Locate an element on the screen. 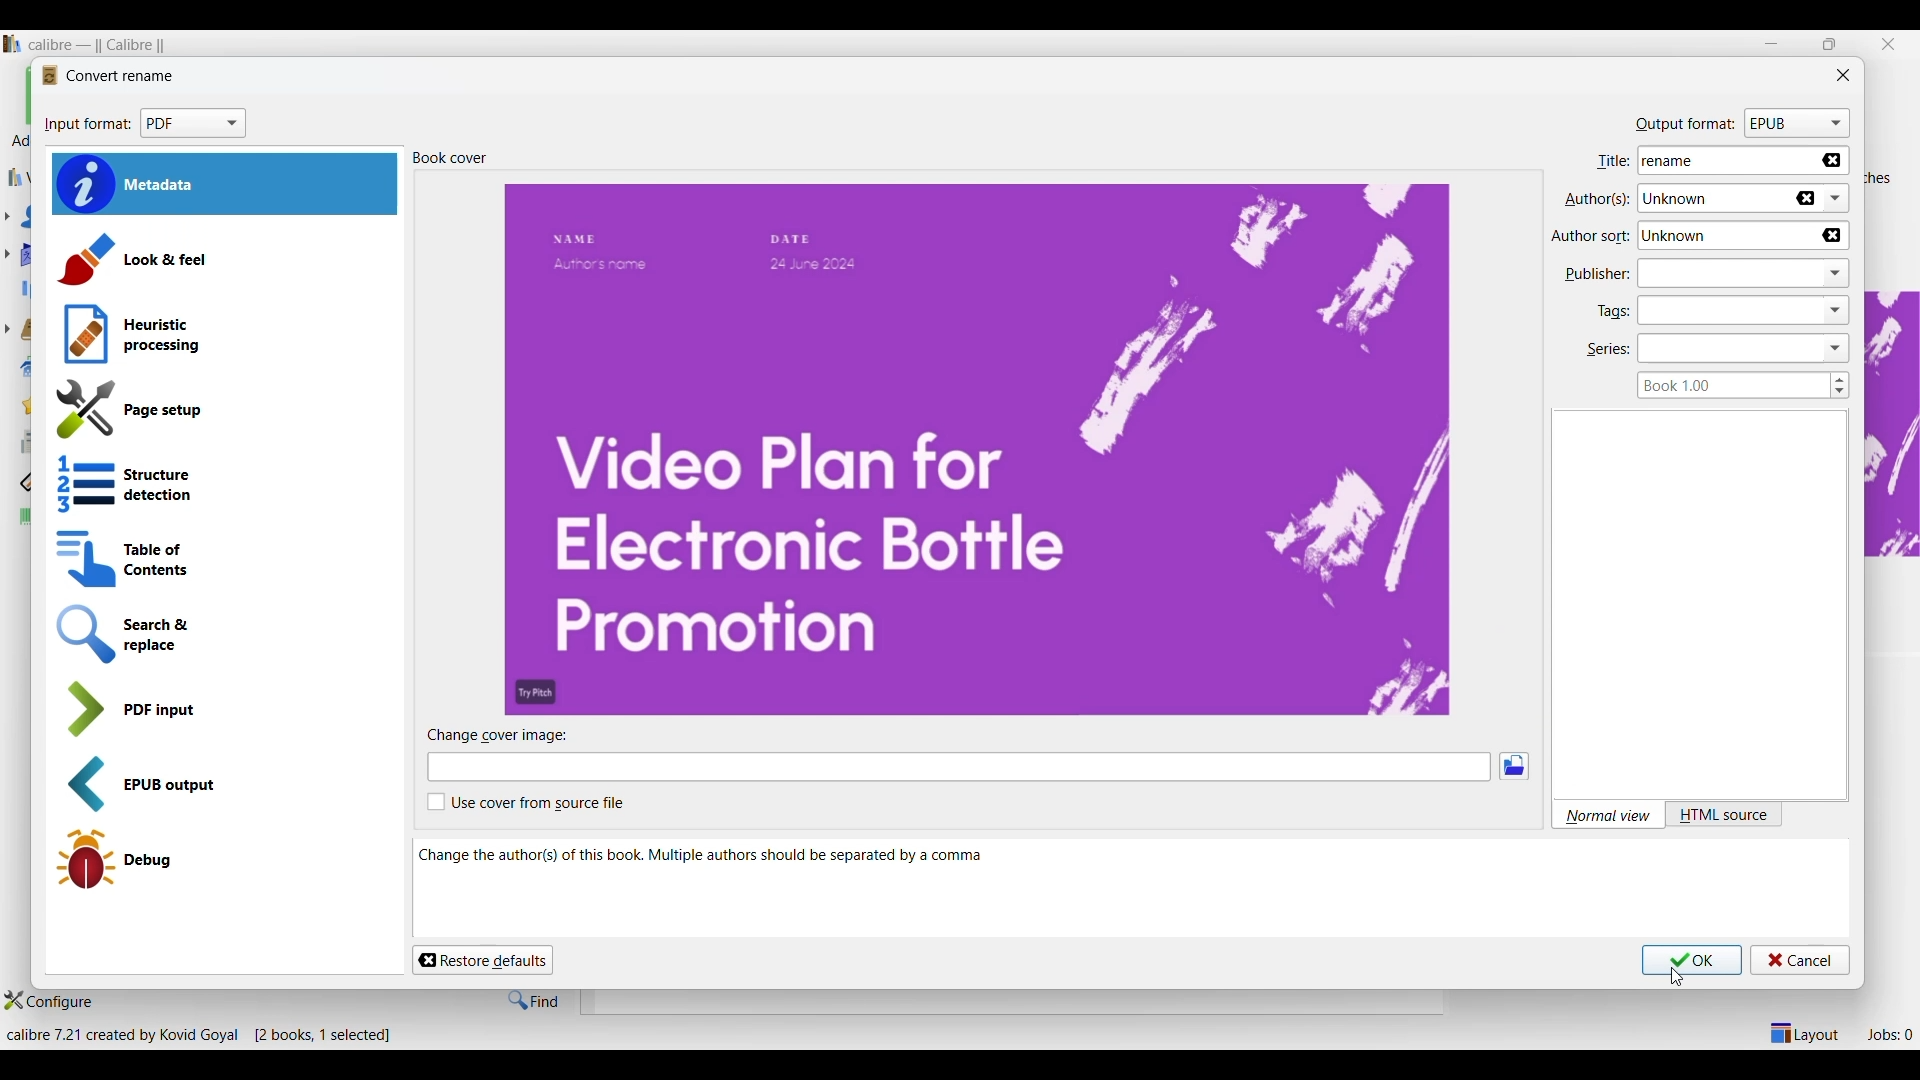 Image resolution: width=1920 pixels, height=1080 pixels. dropdown is located at coordinates (1837, 310).